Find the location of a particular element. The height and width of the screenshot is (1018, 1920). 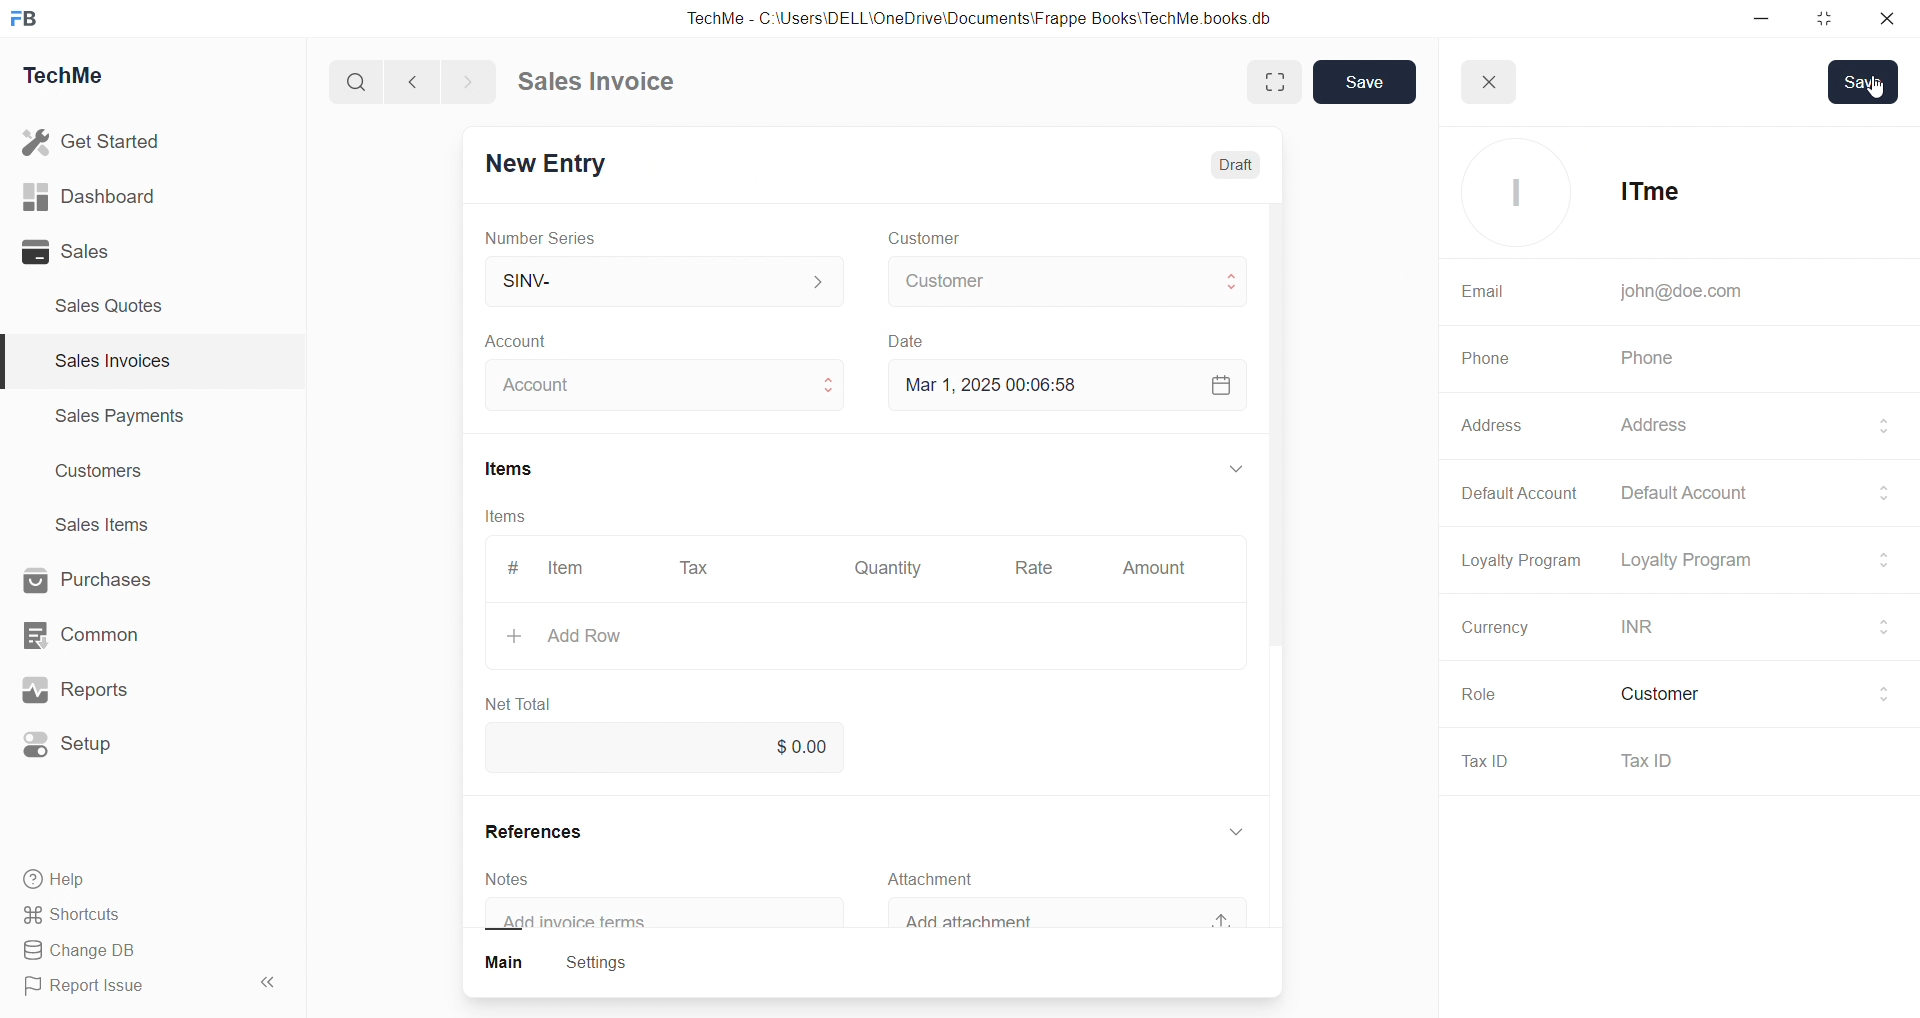

Customer is located at coordinates (958, 236).